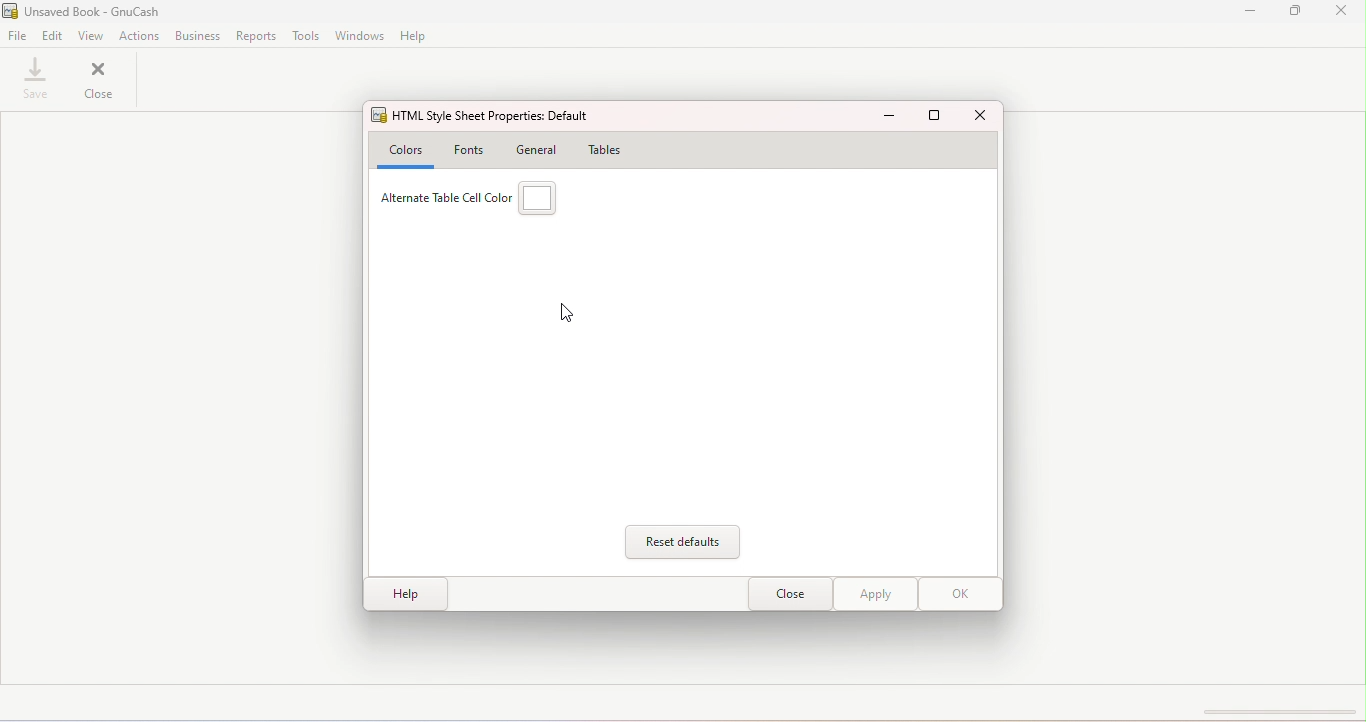 This screenshot has height=722, width=1366. What do you see at coordinates (306, 38) in the screenshot?
I see `Tools` at bounding box center [306, 38].